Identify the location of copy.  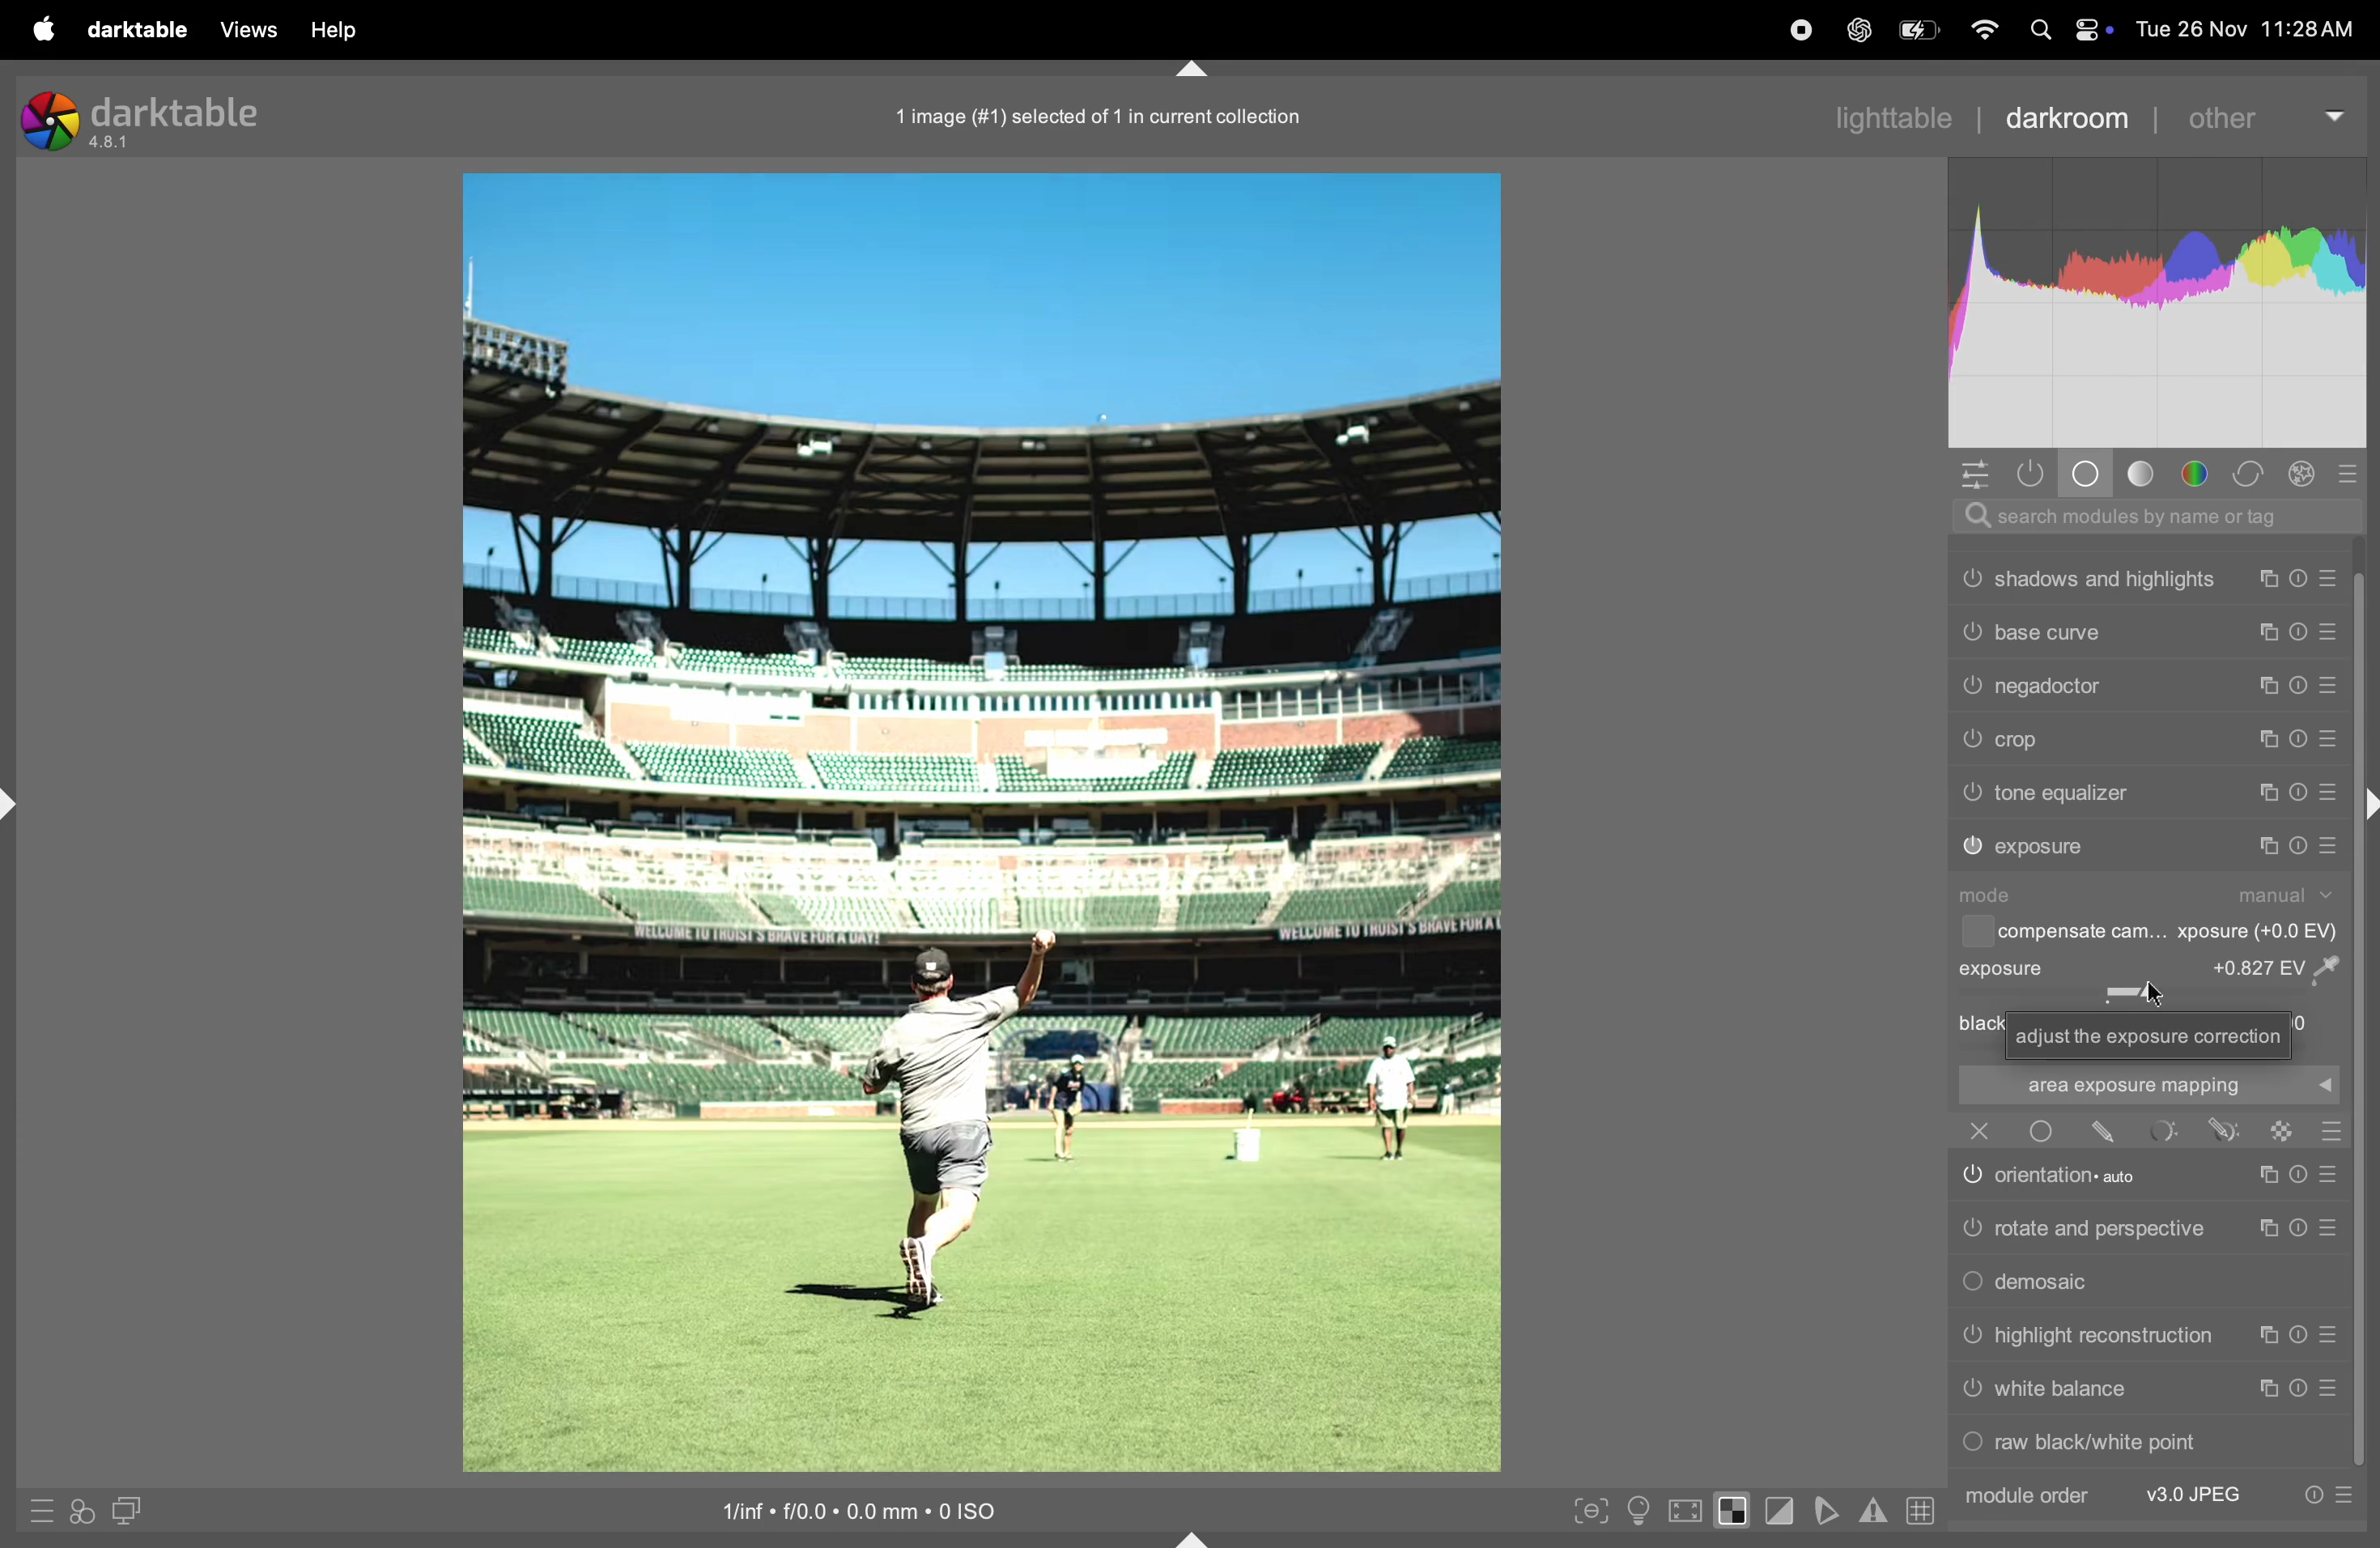
(2266, 794).